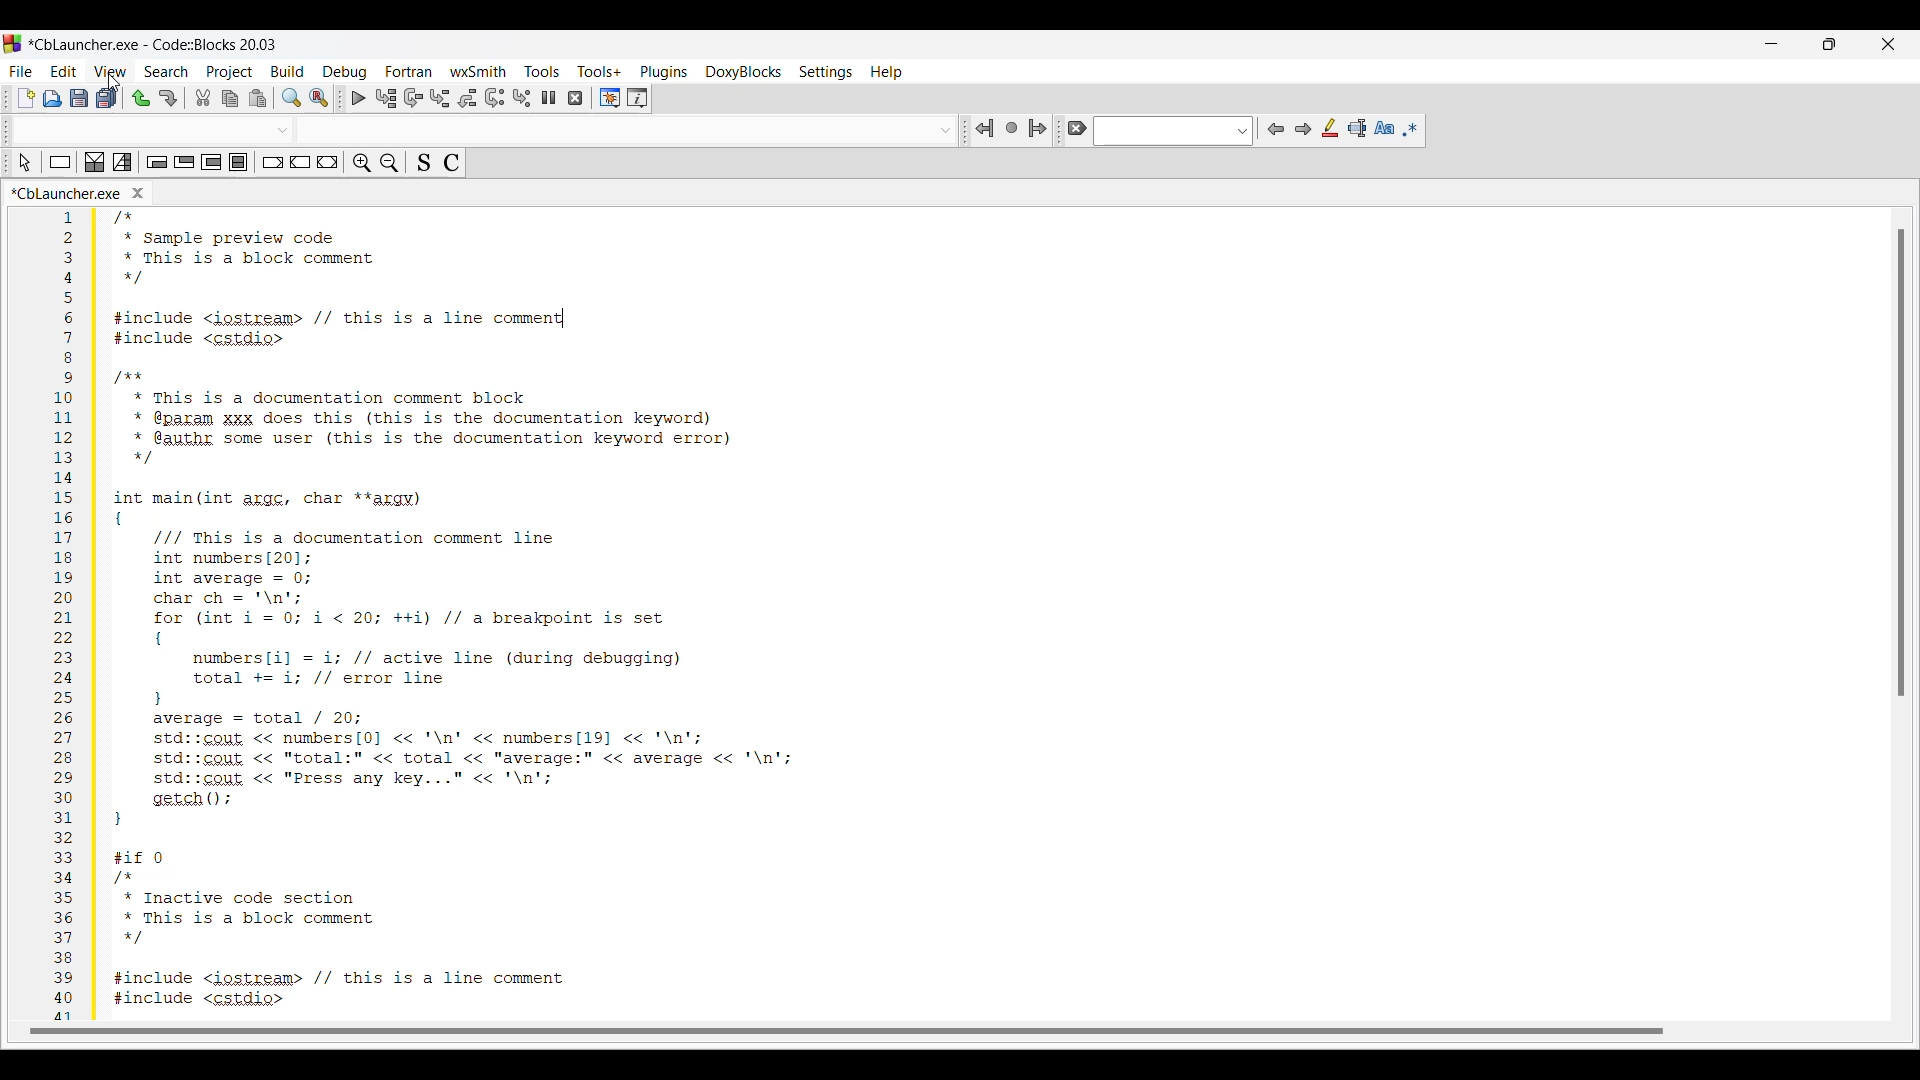 This screenshot has width=1920, height=1080. I want to click on Exit condition loop, so click(184, 162).